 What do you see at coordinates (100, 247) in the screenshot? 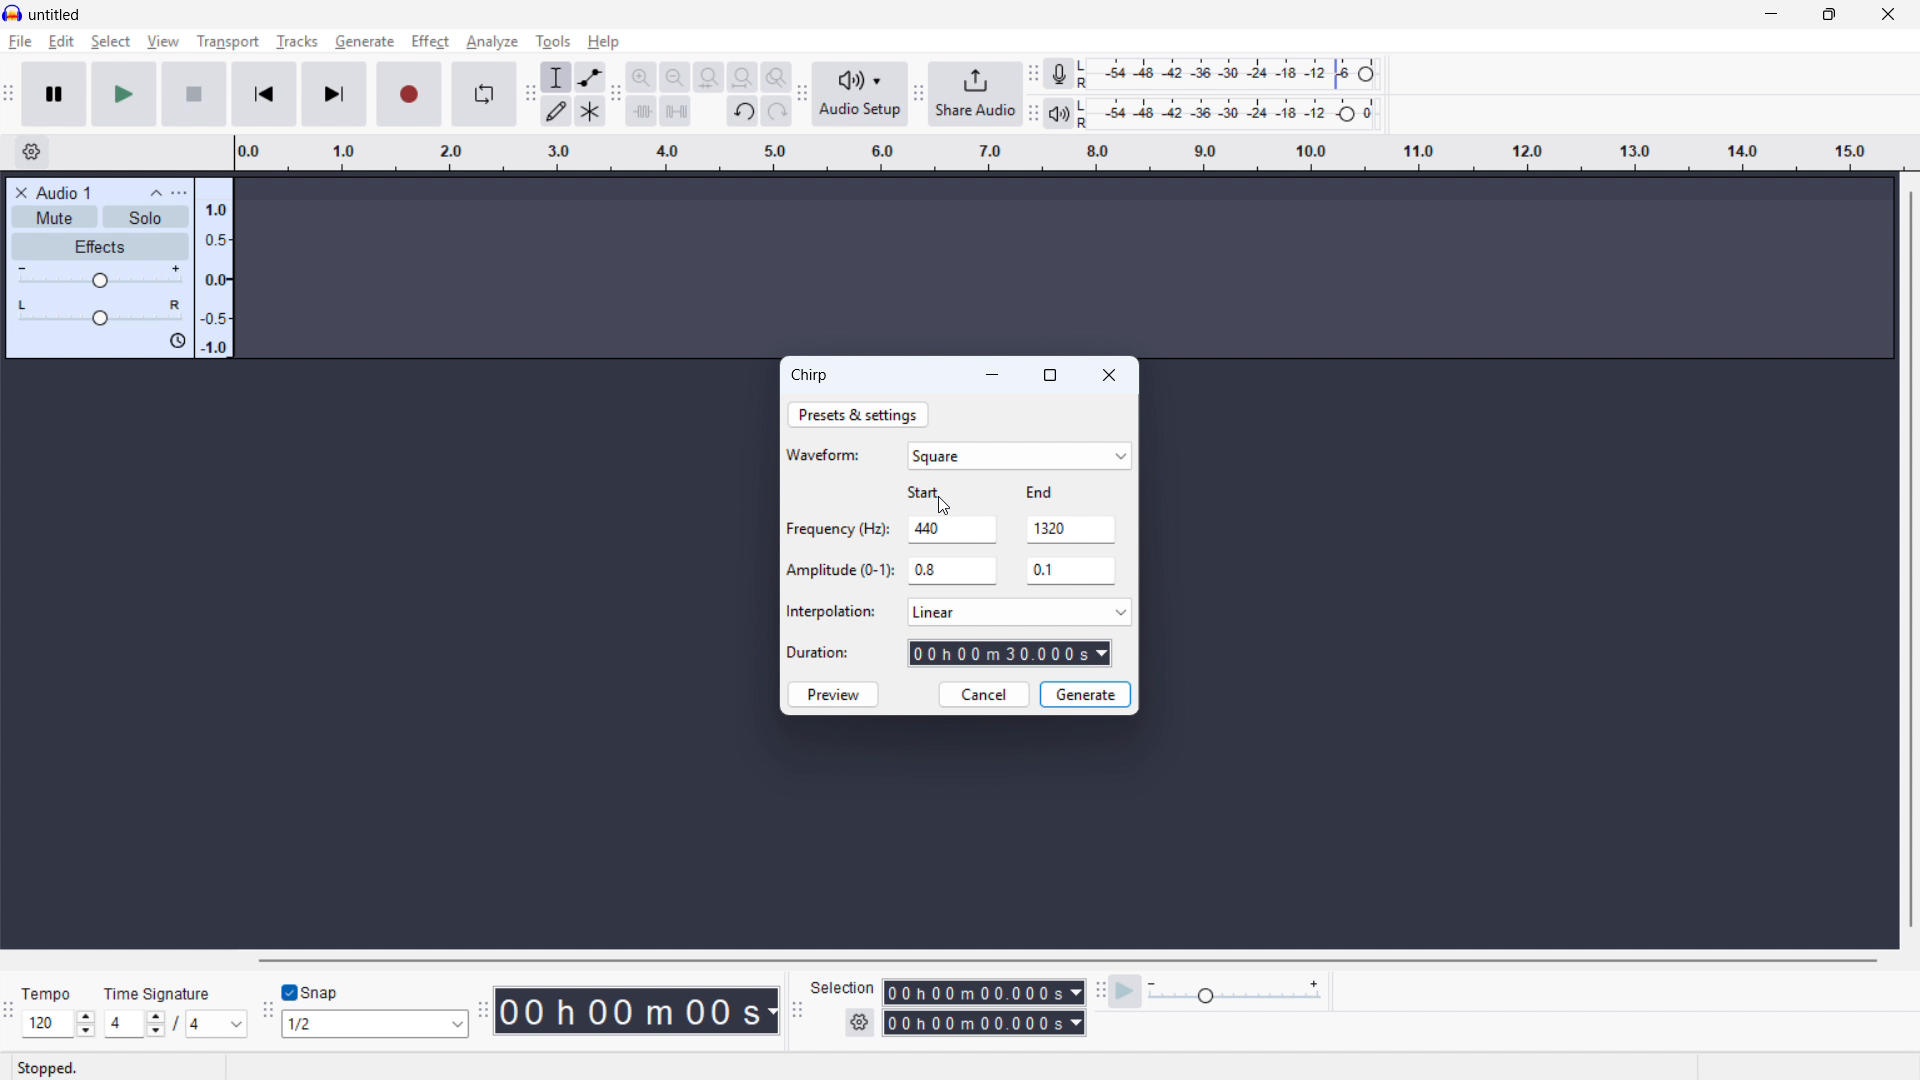
I see `Effects ` at bounding box center [100, 247].